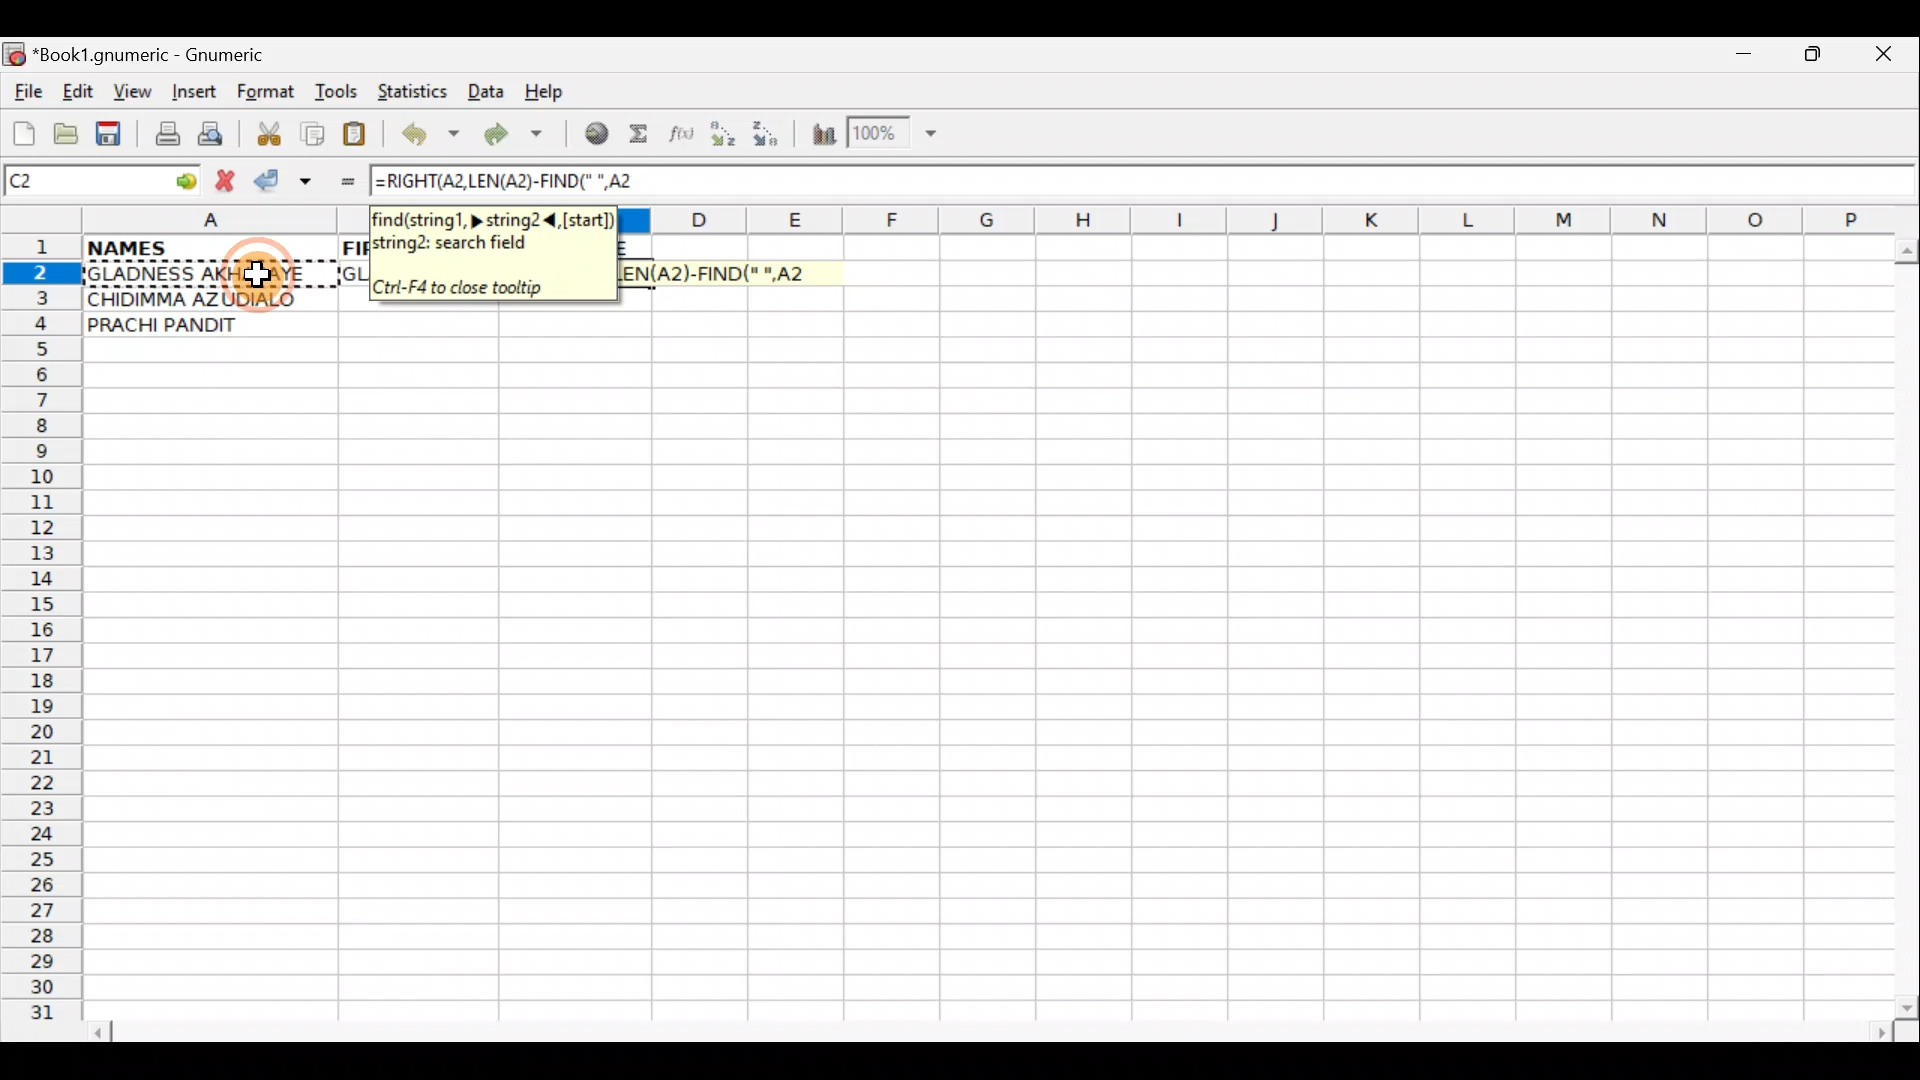 The height and width of the screenshot is (1080, 1920). What do you see at coordinates (113, 135) in the screenshot?
I see `Save current workbook` at bounding box center [113, 135].